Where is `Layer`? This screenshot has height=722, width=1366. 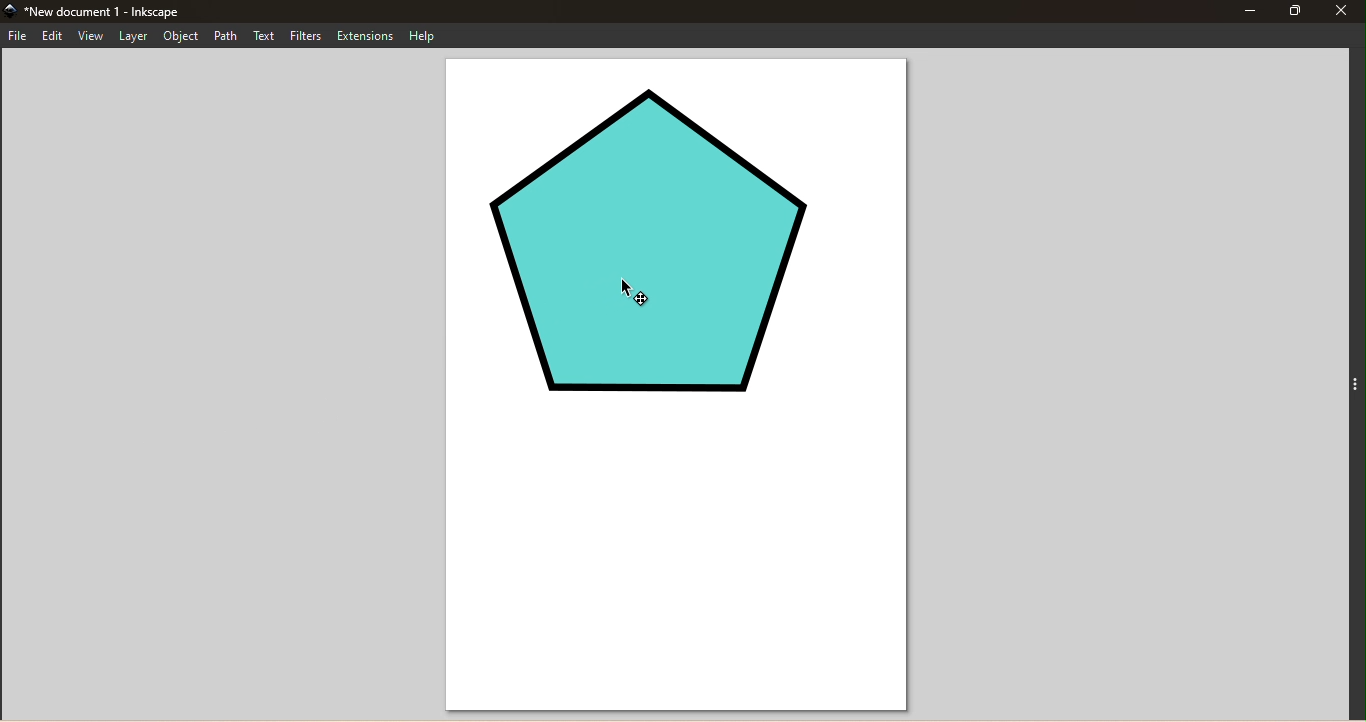
Layer is located at coordinates (133, 36).